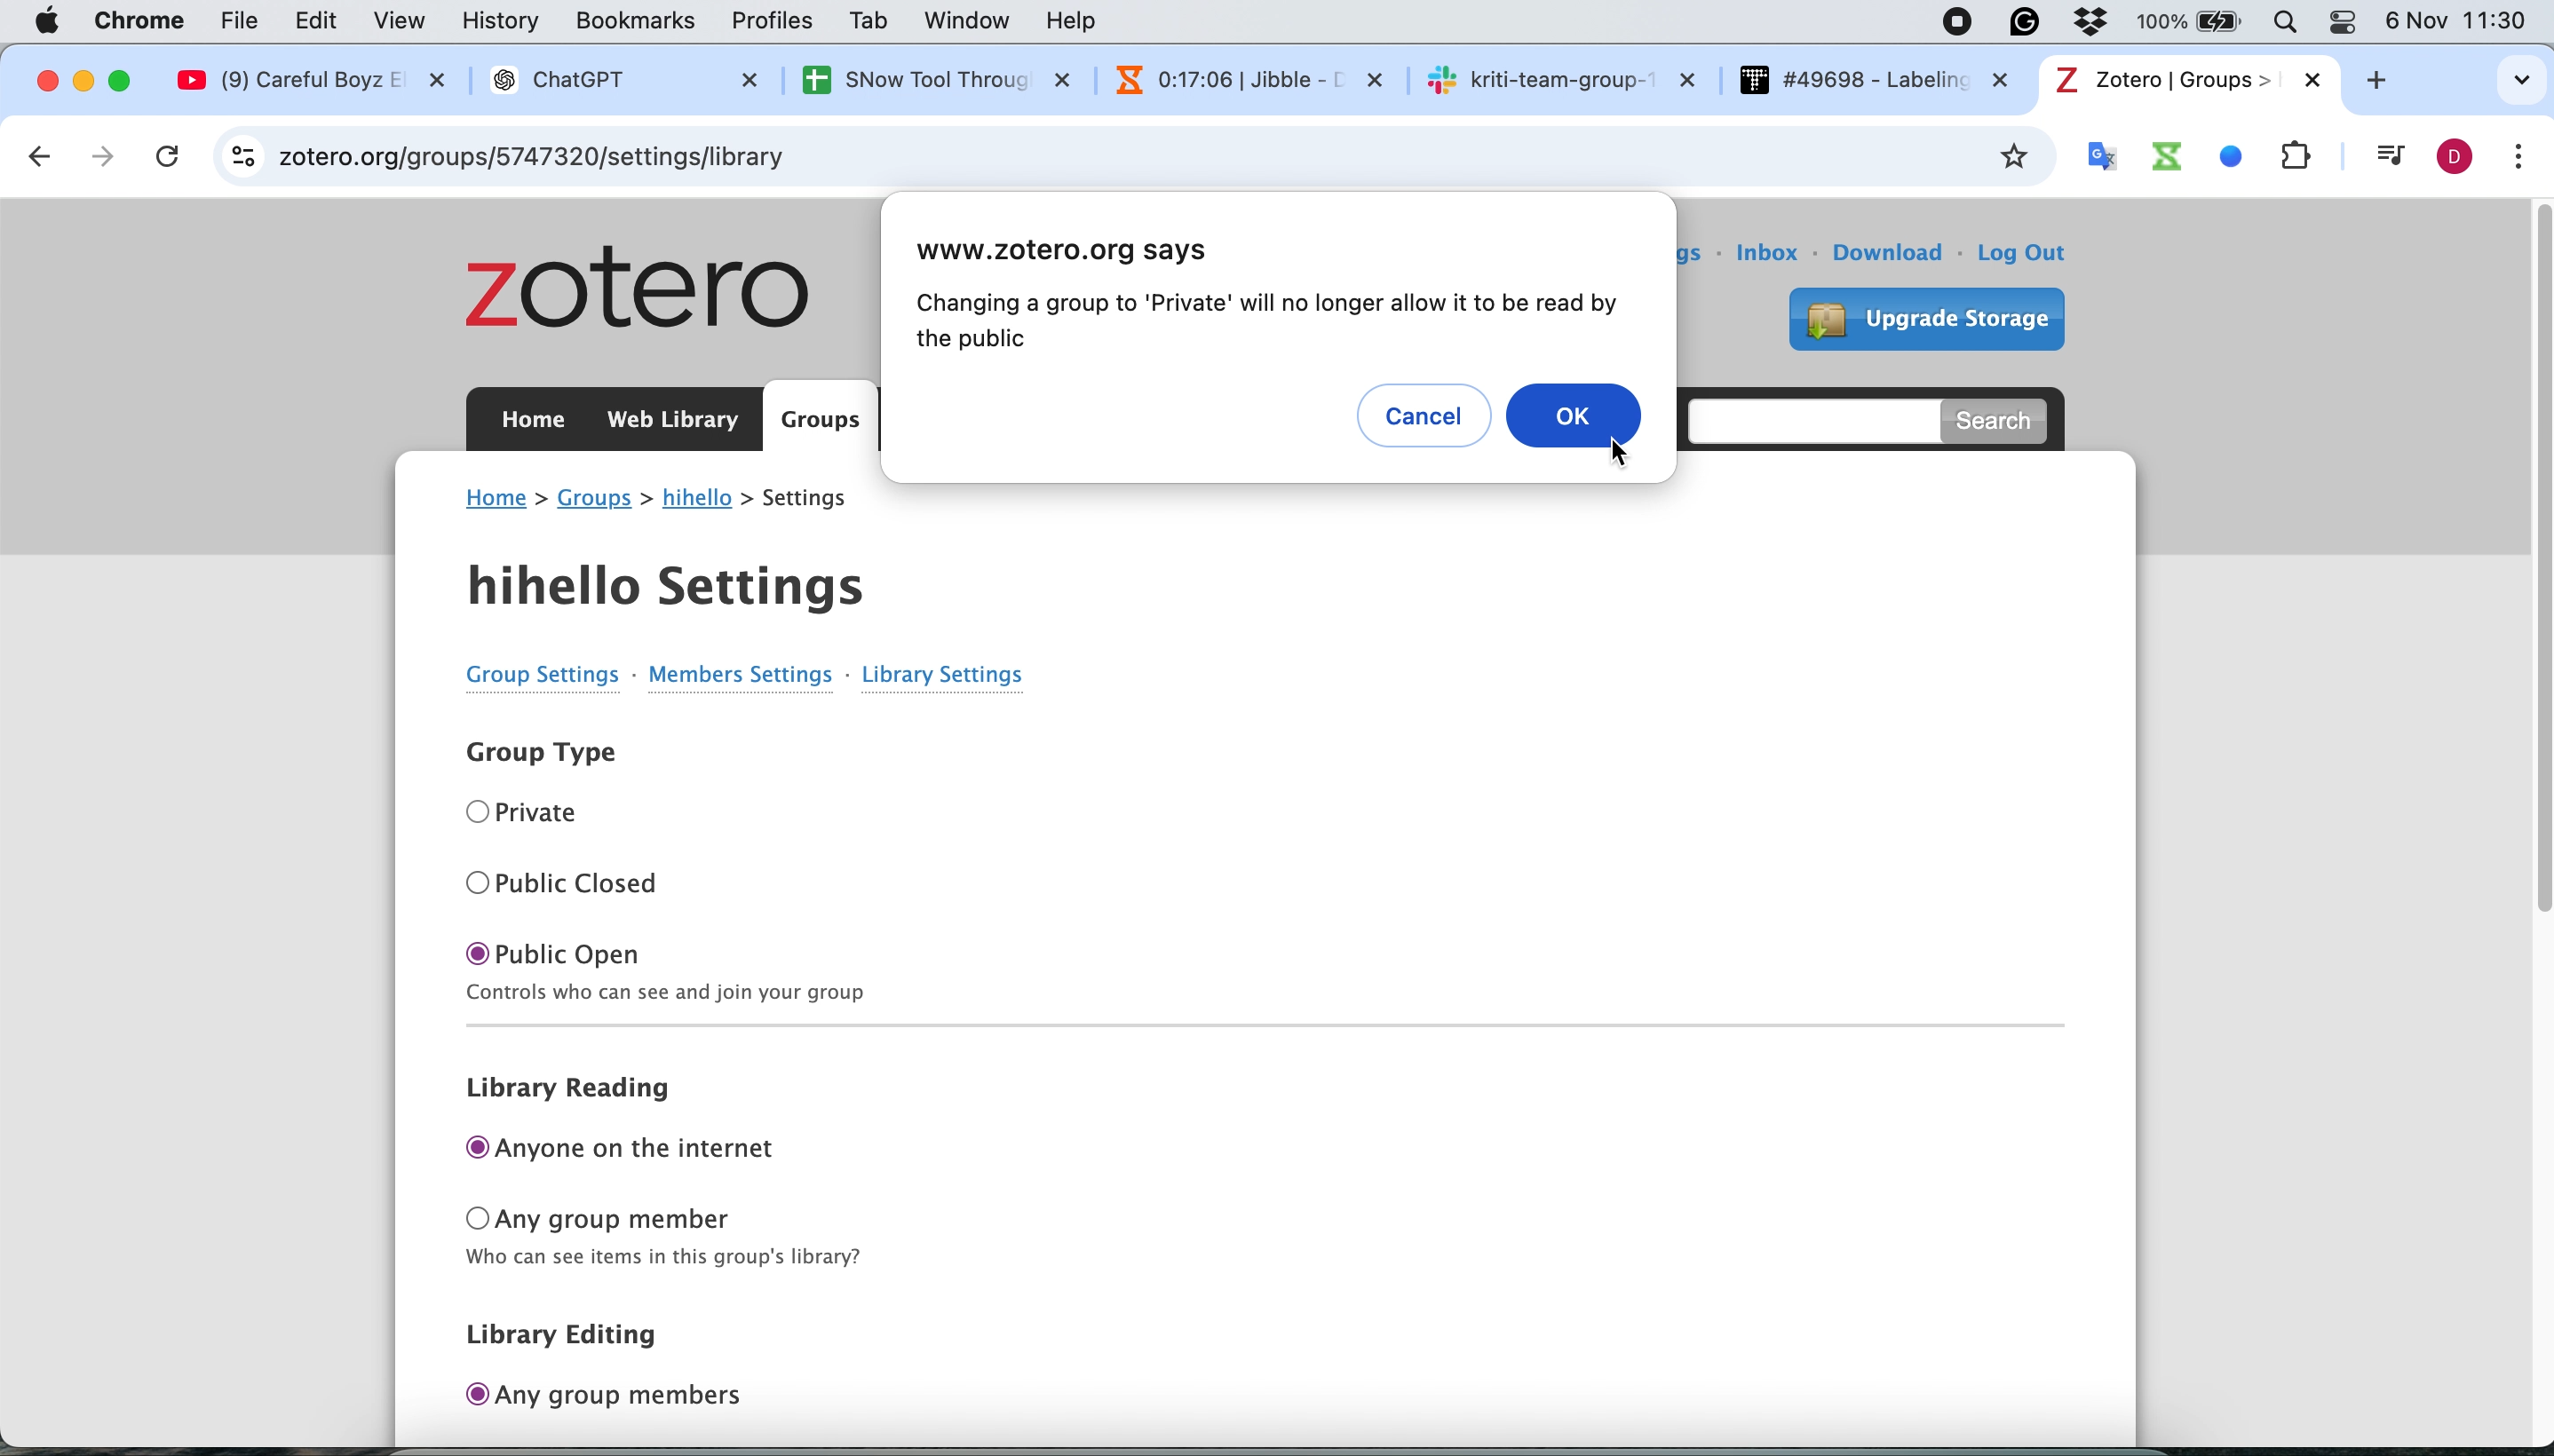 The image size is (2554, 1456). Describe the element at coordinates (1233, 77) in the screenshot. I see `N 0:16:54 | Jibble - 1 x` at that location.